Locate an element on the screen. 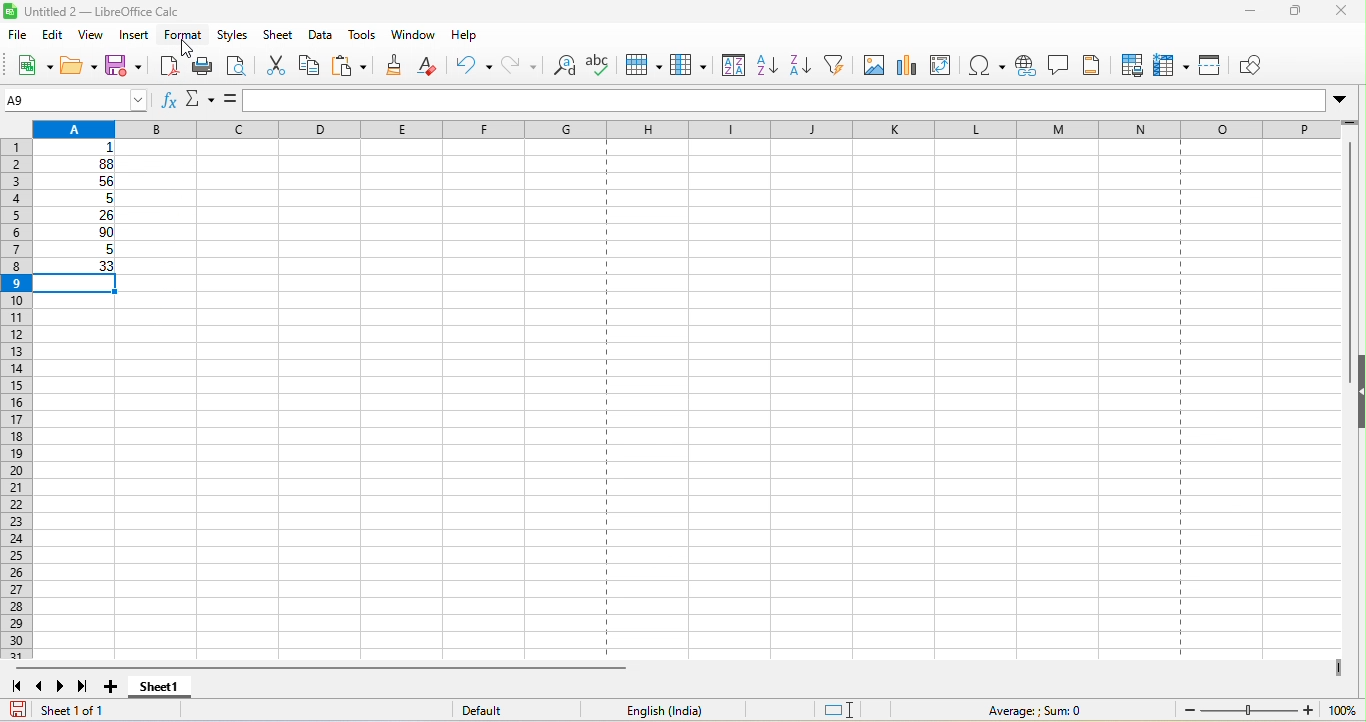 This screenshot has height=722, width=1366. vertical scroll bar is located at coordinates (1346, 262).